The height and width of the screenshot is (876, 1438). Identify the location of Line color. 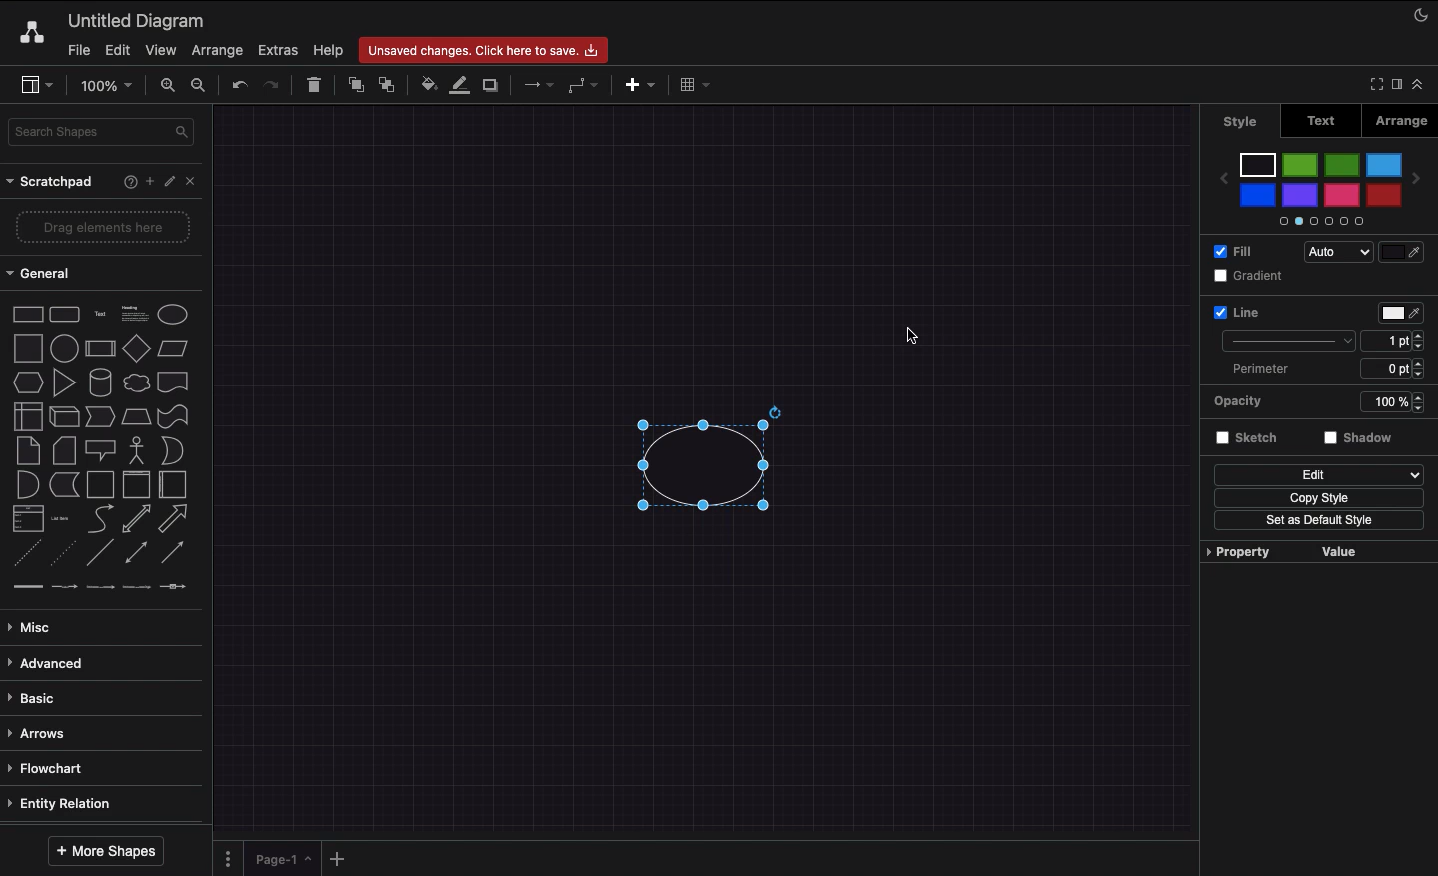
(459, 83).